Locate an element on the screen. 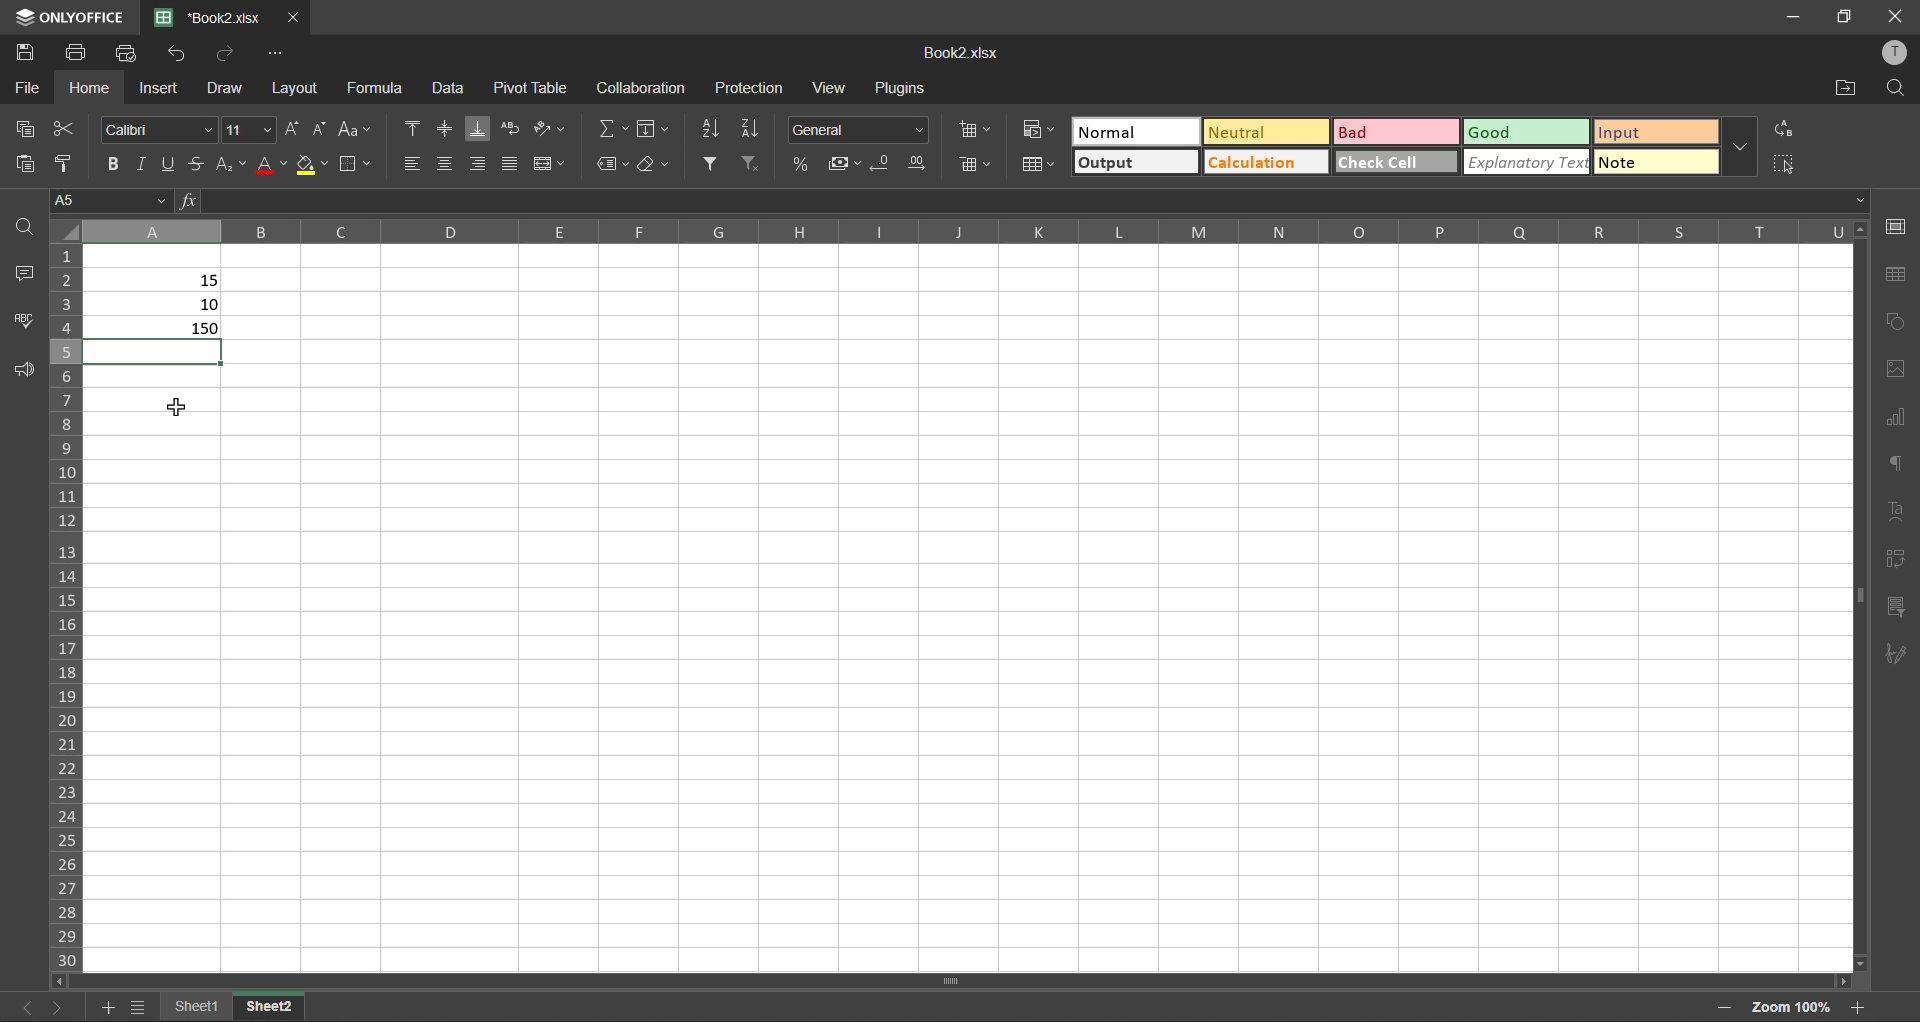 This screenshot has width=1920, height=1022. good is located at coordinates (1527, 131).